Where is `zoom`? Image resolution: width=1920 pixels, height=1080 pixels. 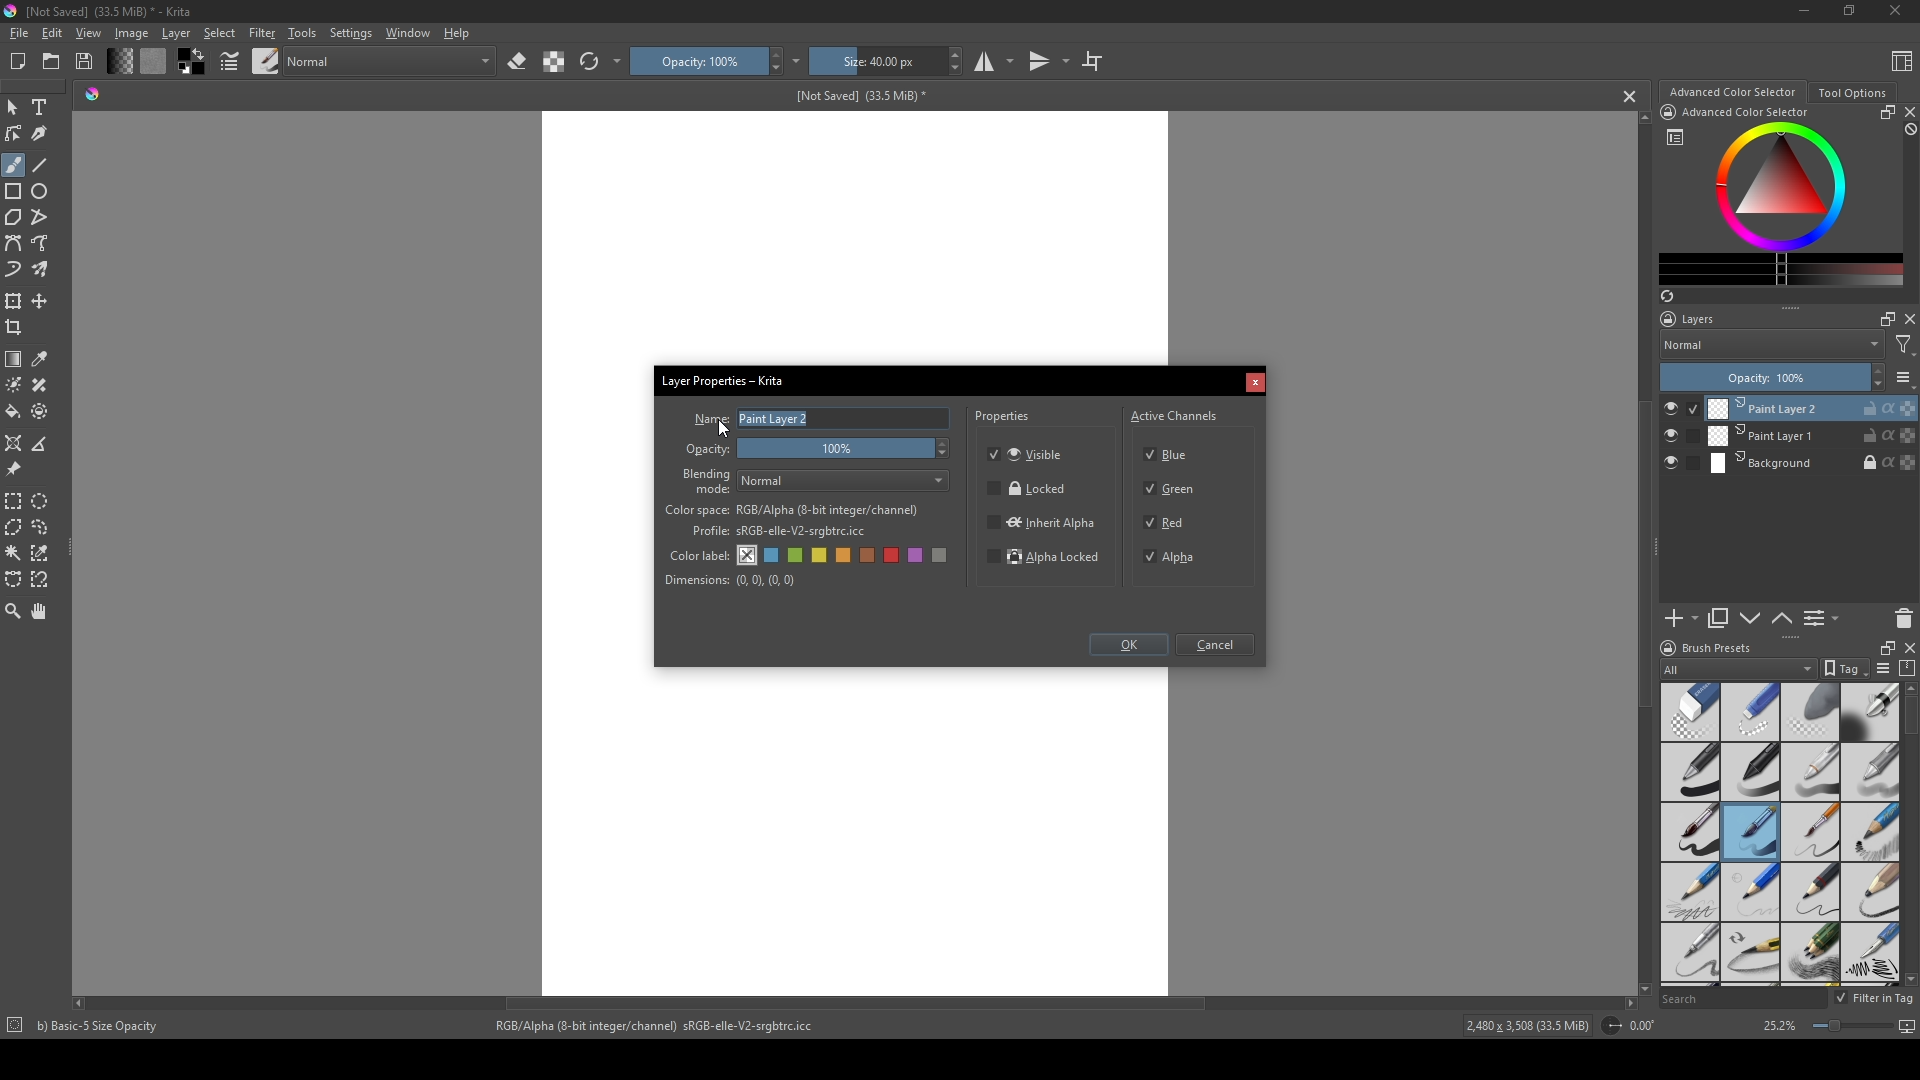
zoom is located at coordinates (13, 610).